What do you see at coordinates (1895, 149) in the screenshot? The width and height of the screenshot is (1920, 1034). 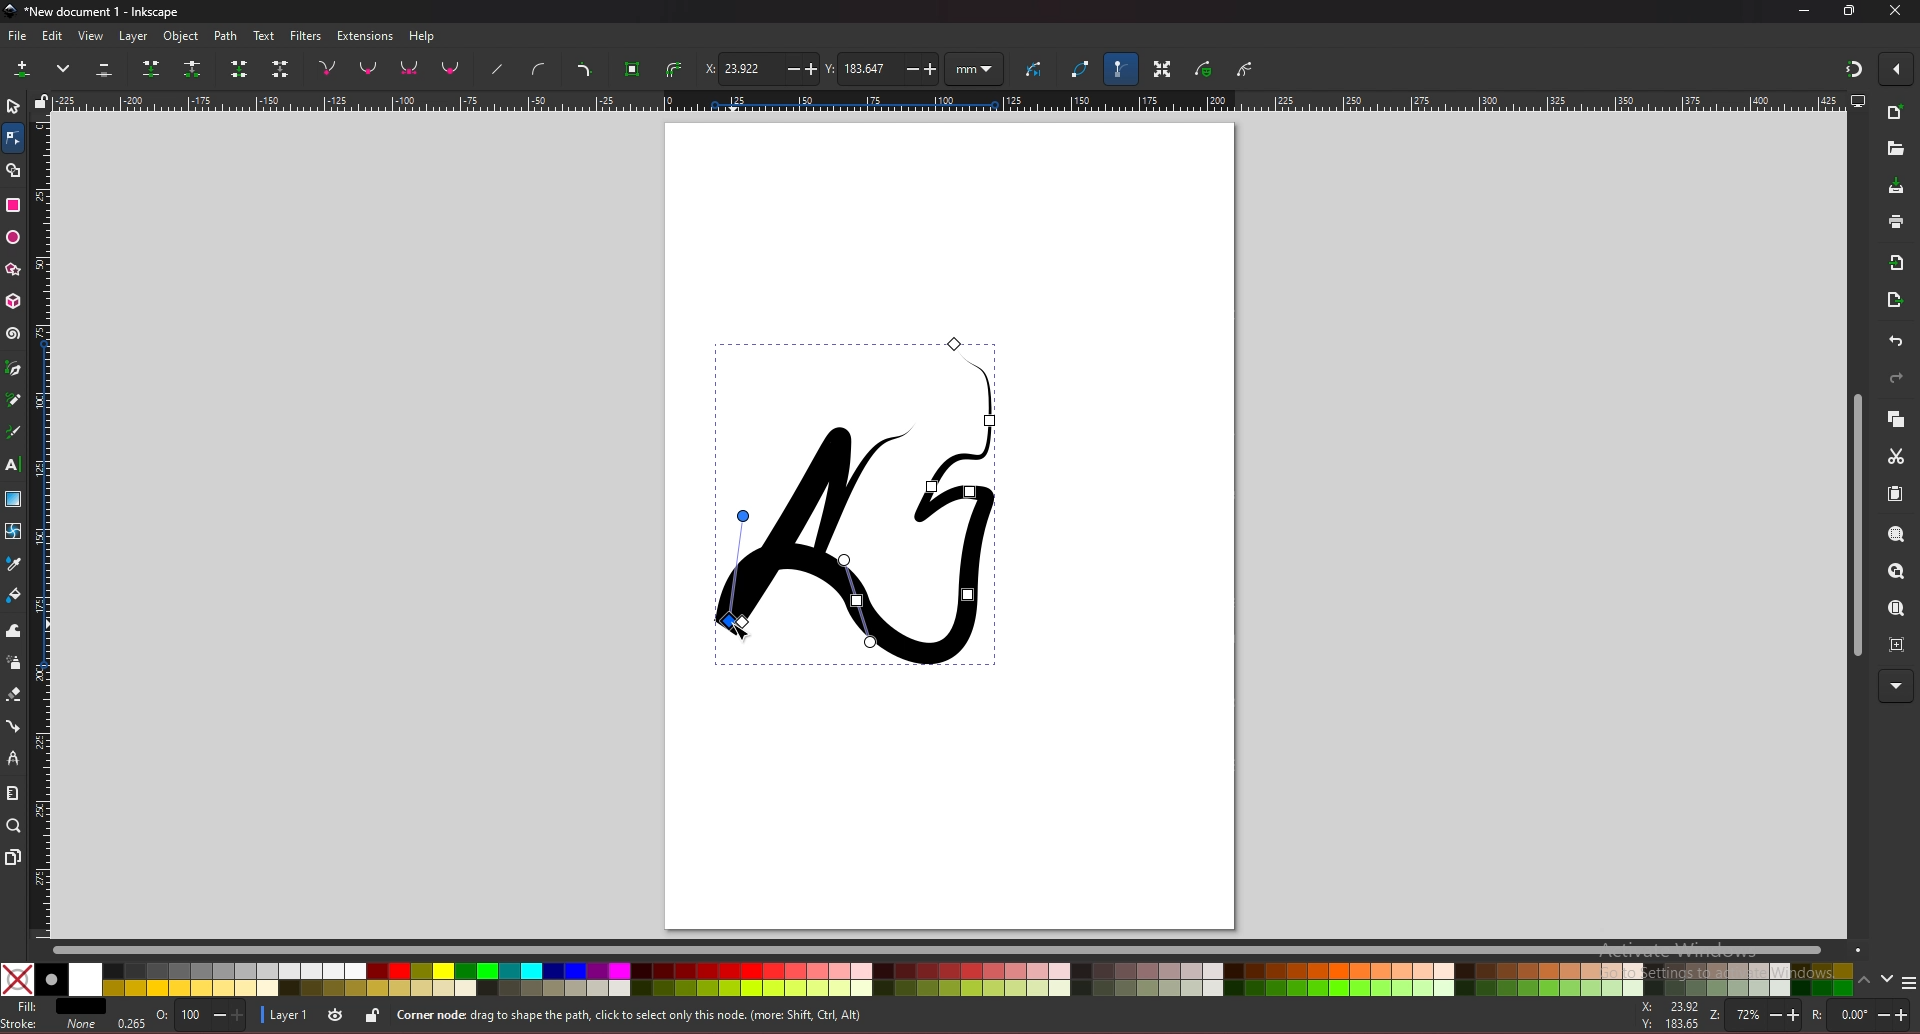 I see `open` at bounding box center [1895, 149].